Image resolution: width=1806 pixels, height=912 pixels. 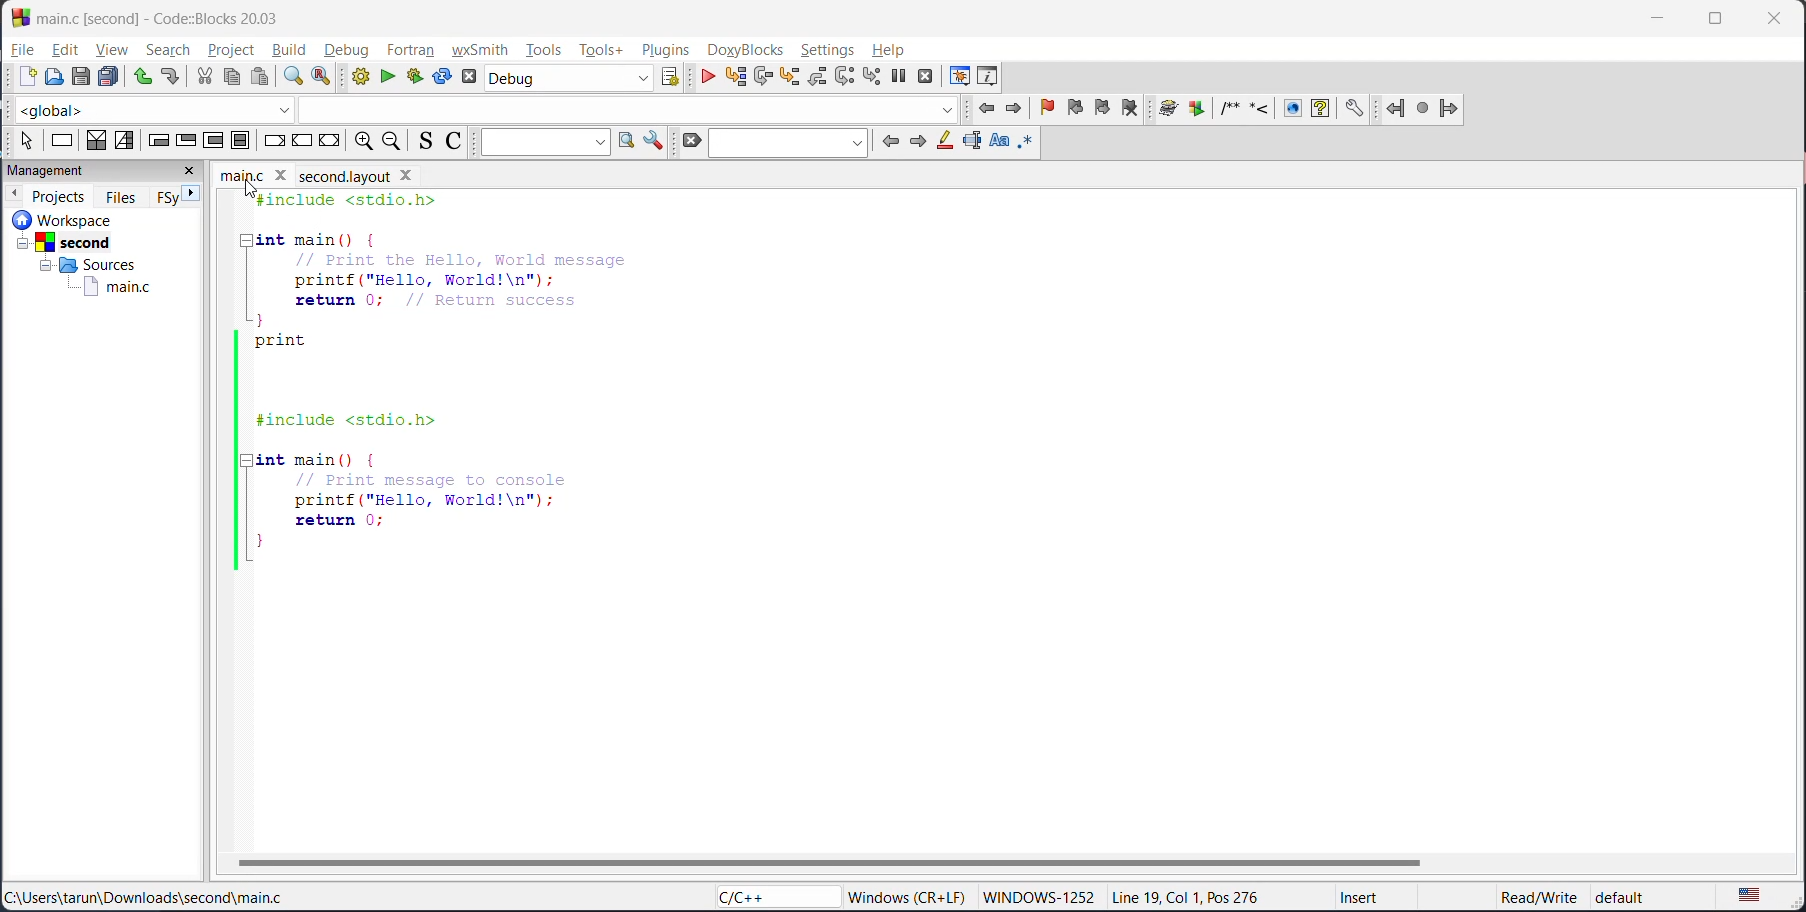 What do you see at coordinates (425, 382) in the screenshot?
I see `code editor` at bounding box center [425, 382].